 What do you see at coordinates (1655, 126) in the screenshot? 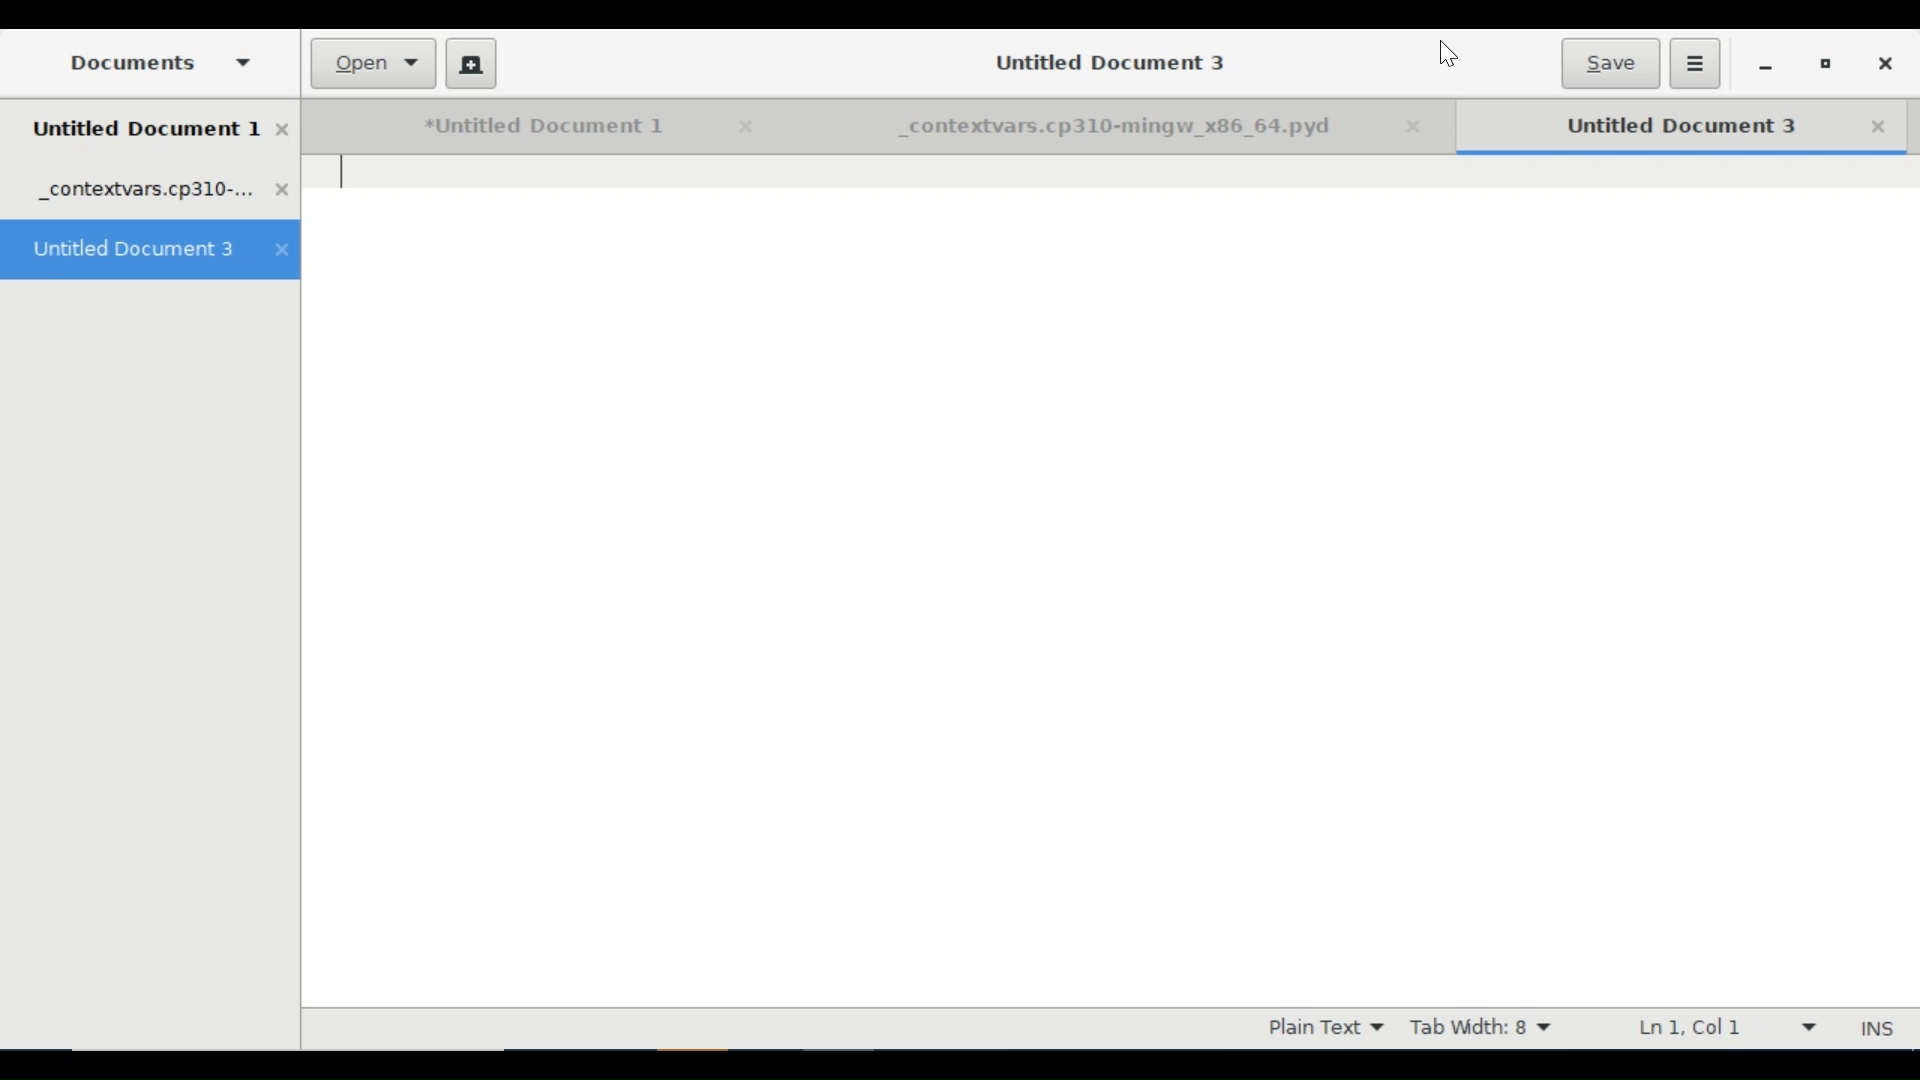
I see `Untitled Document Tab` at bounding box center [1655, 126].